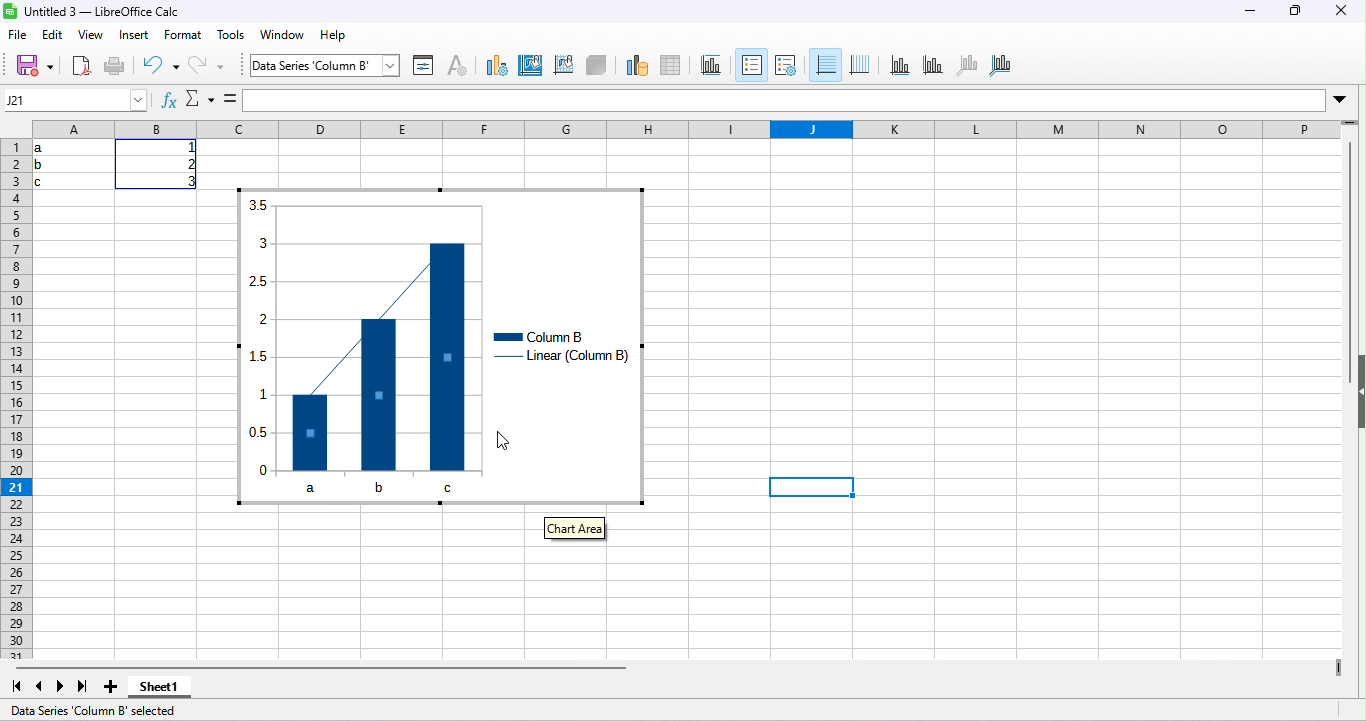  What do you see at coordinates (117, 689) in the screenshot?
I see `new sheet` at bounding box center [117, 689].